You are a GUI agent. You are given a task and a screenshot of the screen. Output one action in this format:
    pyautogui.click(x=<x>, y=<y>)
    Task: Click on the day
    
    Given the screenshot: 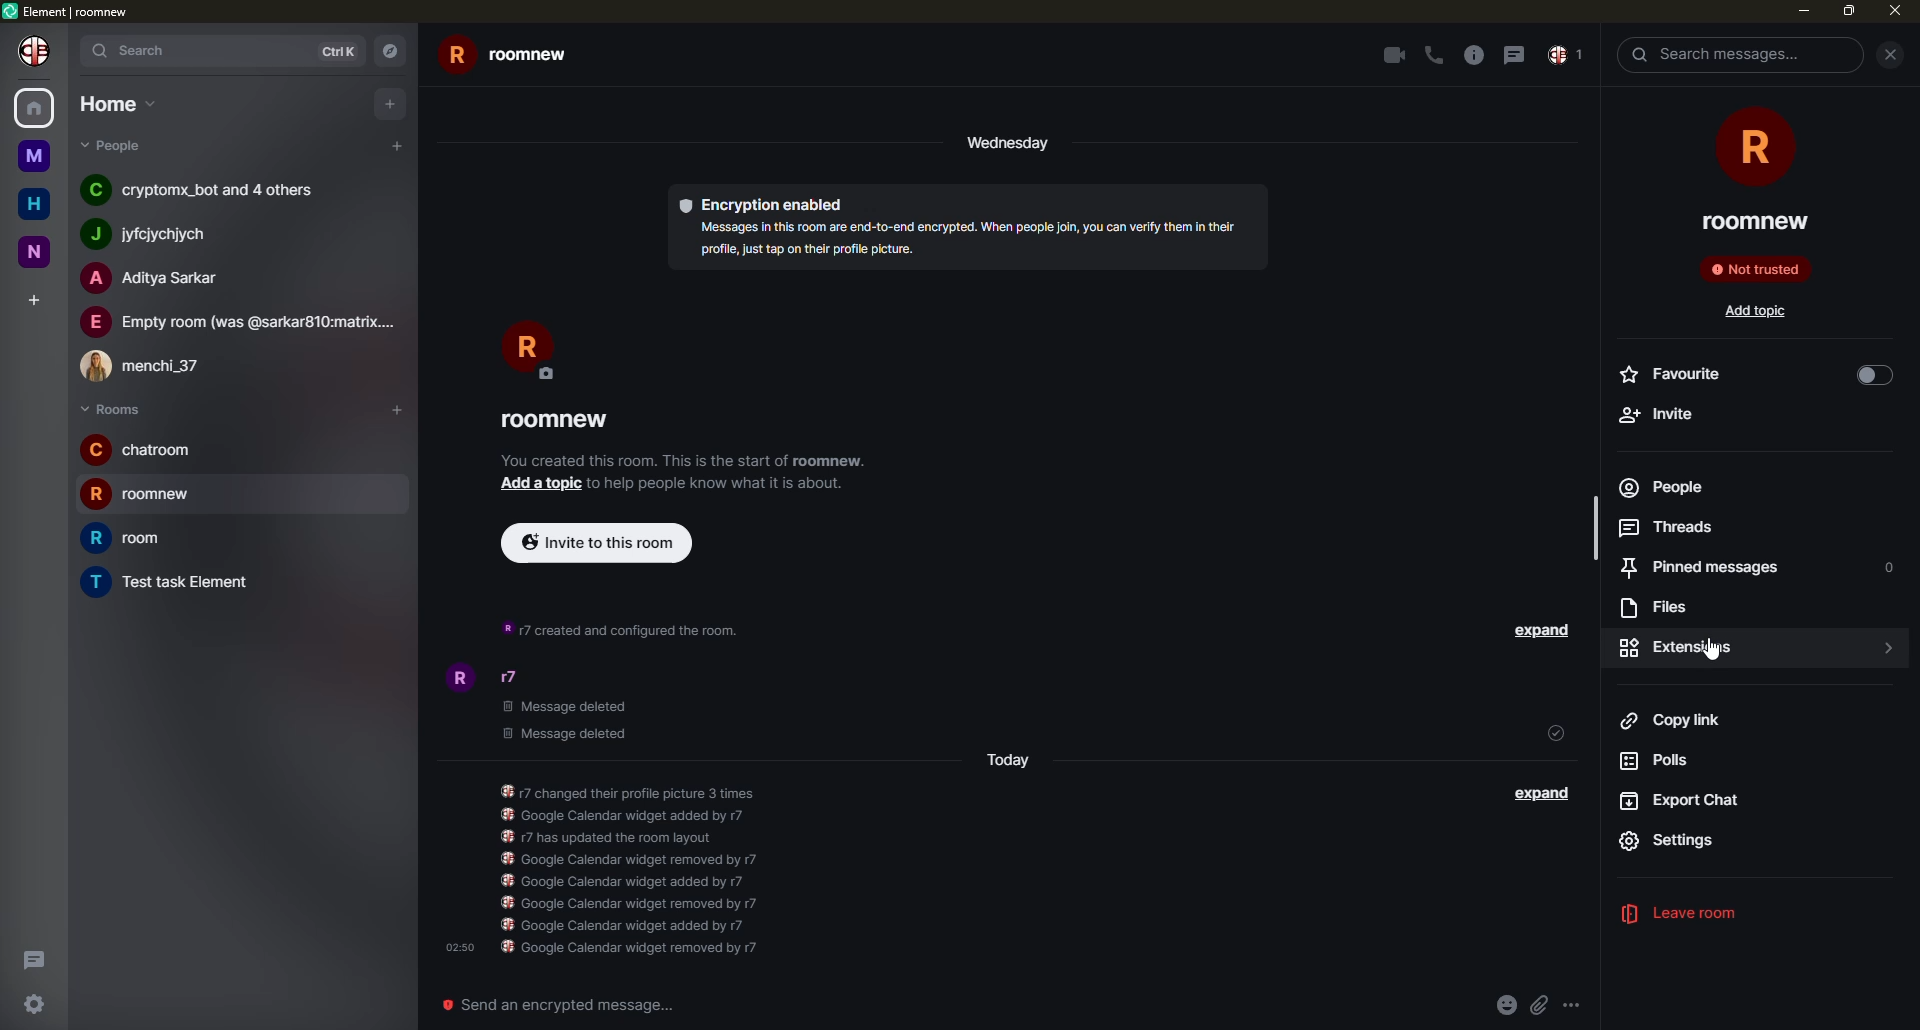 What is the action you would take?
    pyautogui.click(x=1023, y=764)
    